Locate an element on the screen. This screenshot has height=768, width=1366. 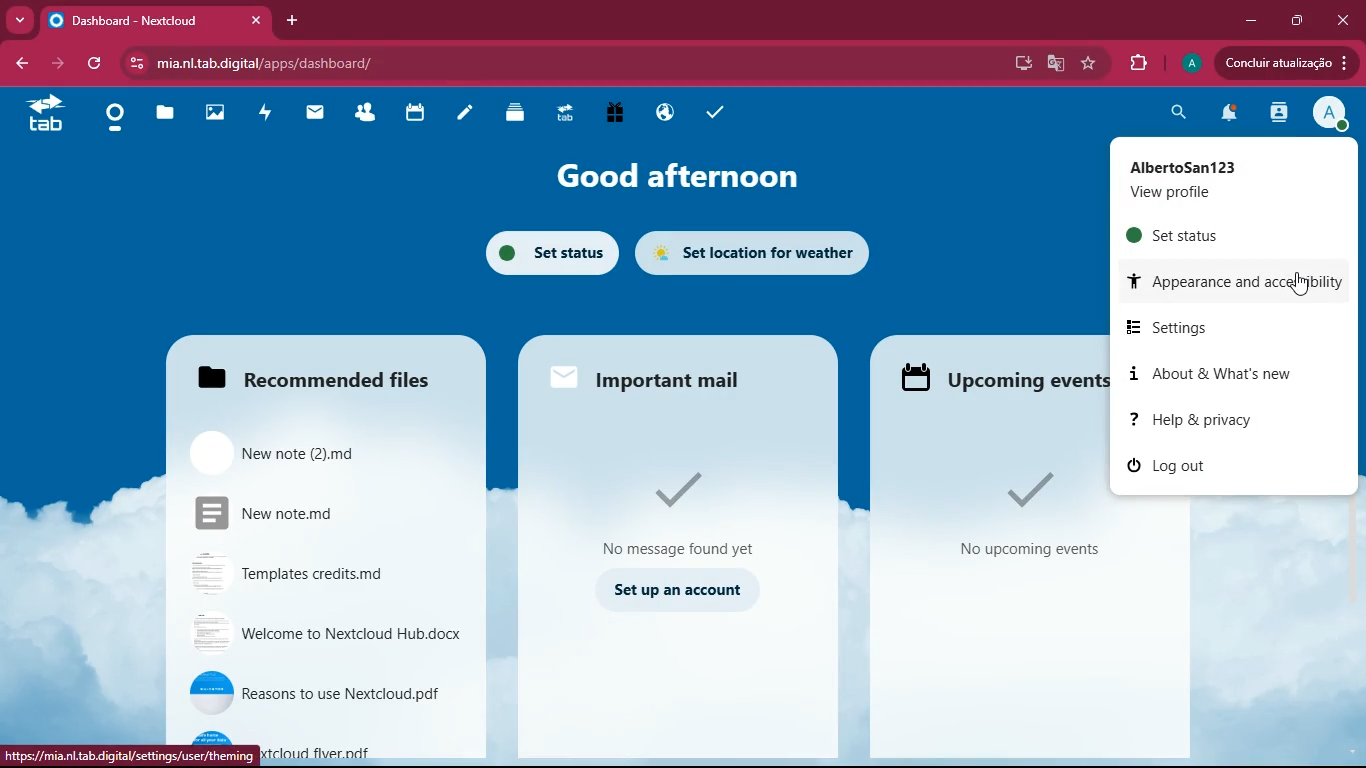
Concluir atualizacao is located at coordinates (1286, 62).